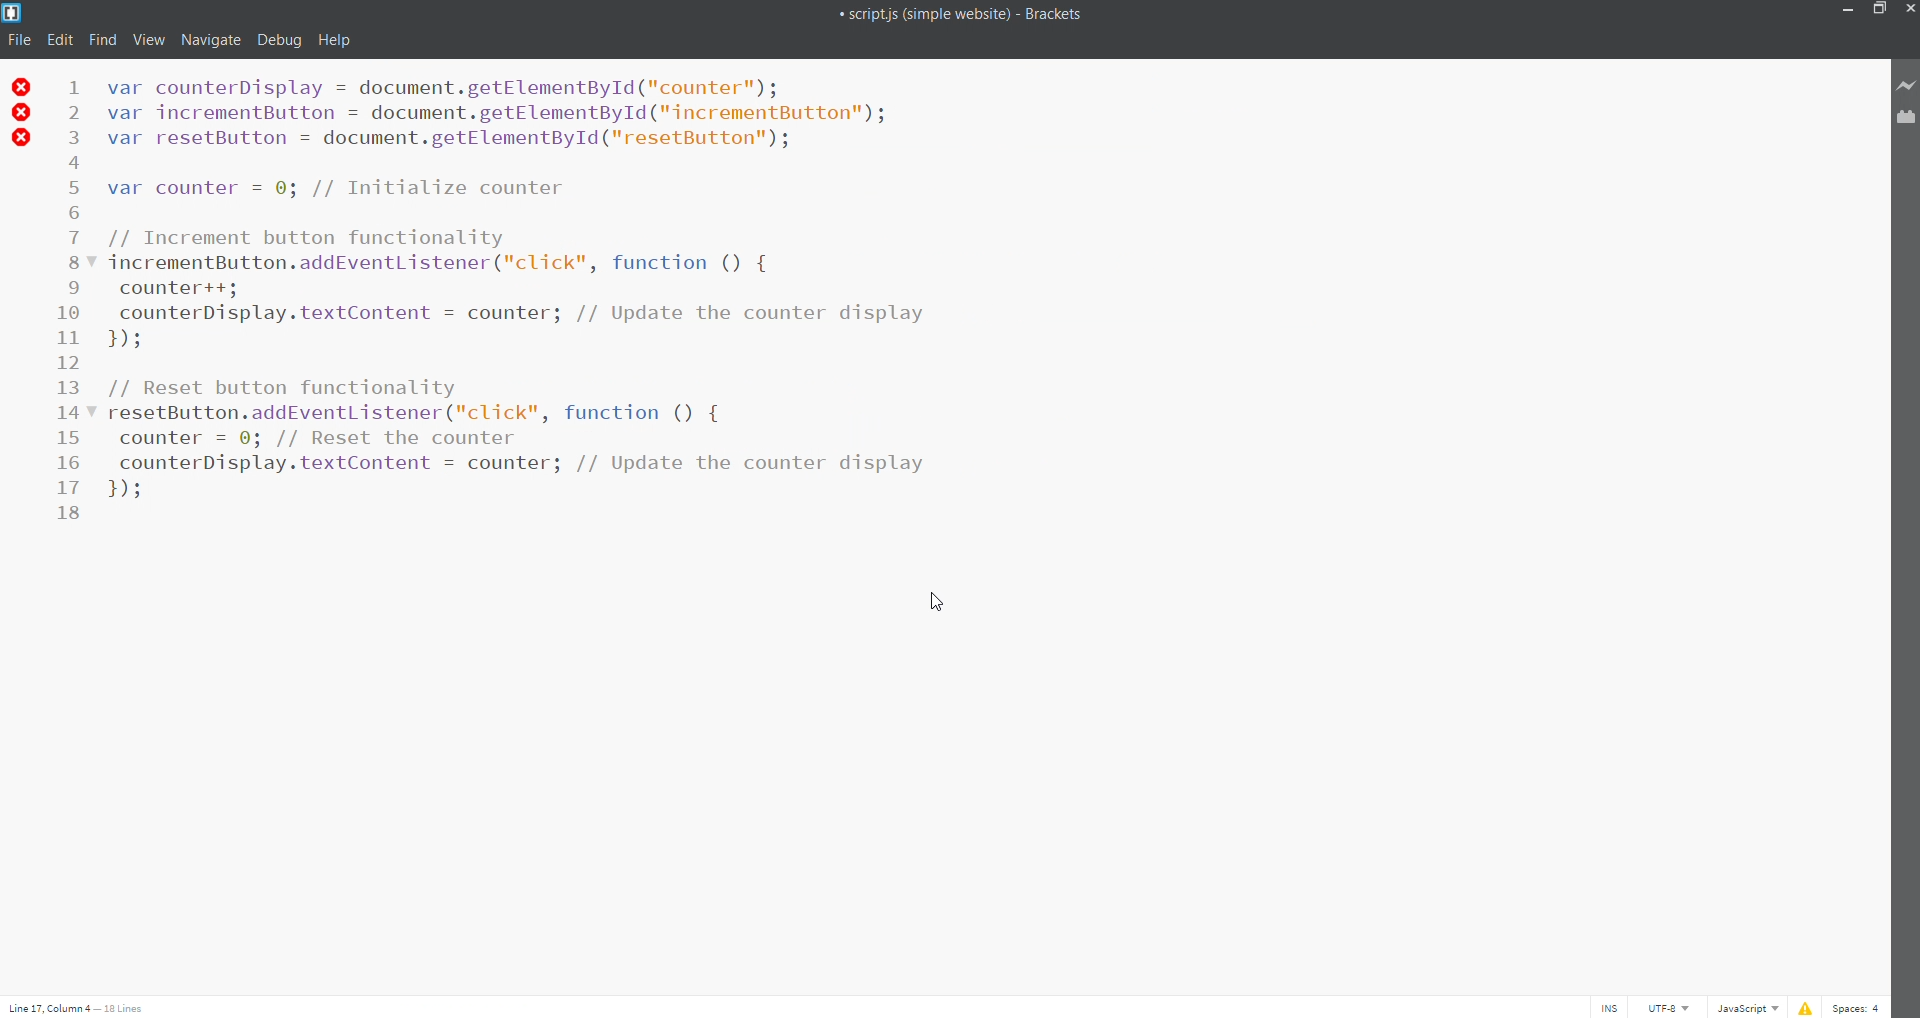  What do you see at coordinates (19, 114) in the screenshot?
I see `in line error status` at bounding box center [19, 114].